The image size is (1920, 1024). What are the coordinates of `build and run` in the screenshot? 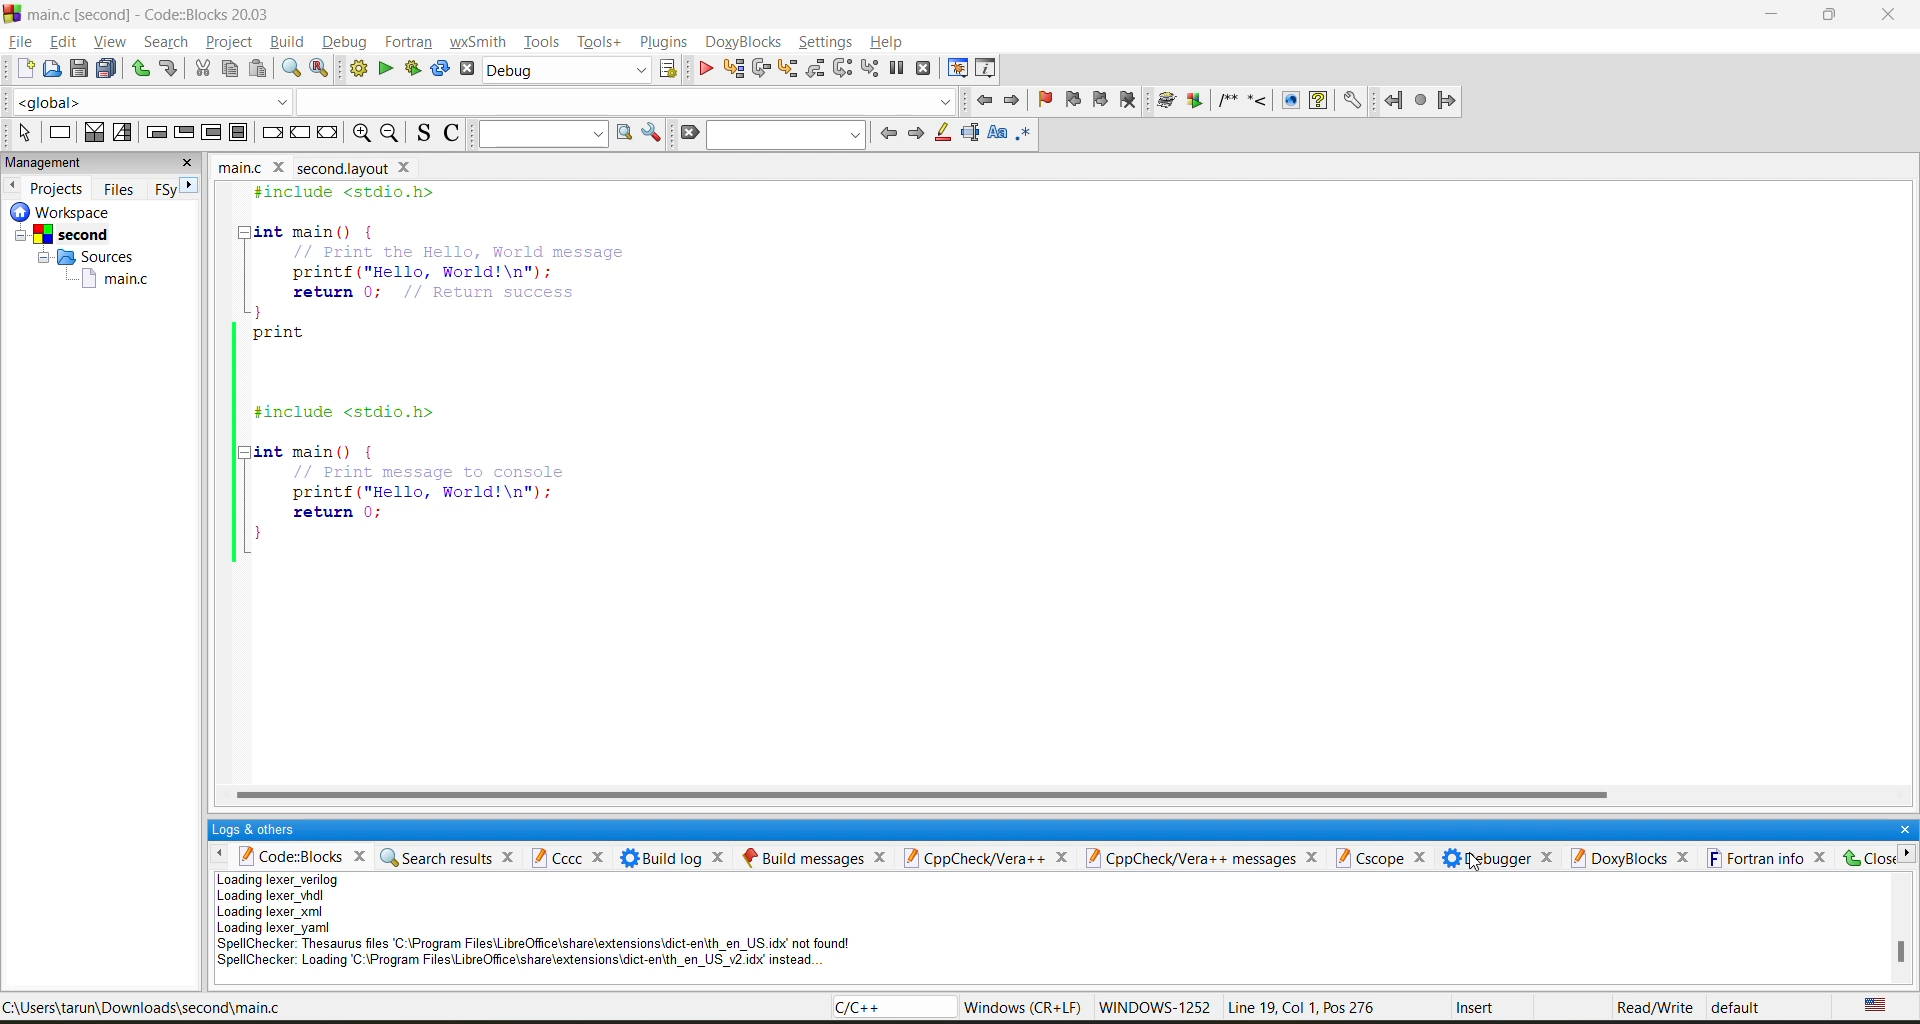 It's located at (411, 67).